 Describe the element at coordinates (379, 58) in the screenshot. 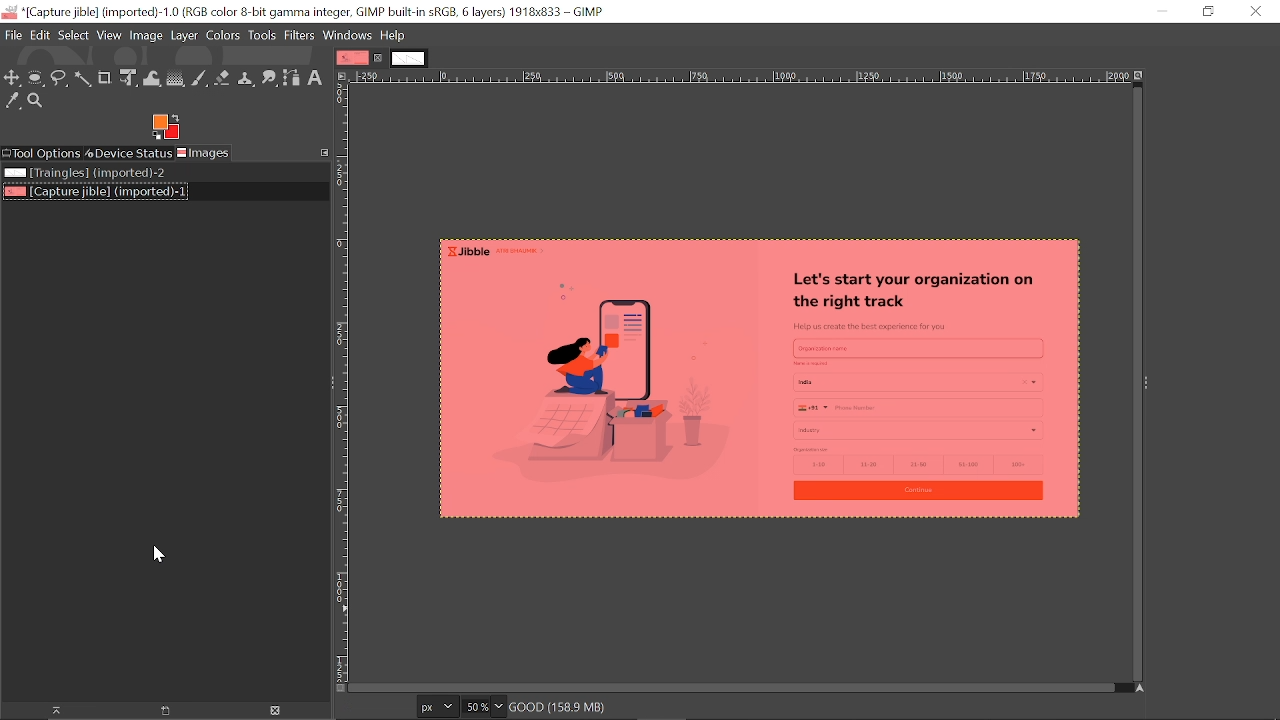

I see `Close current tab` at that location.